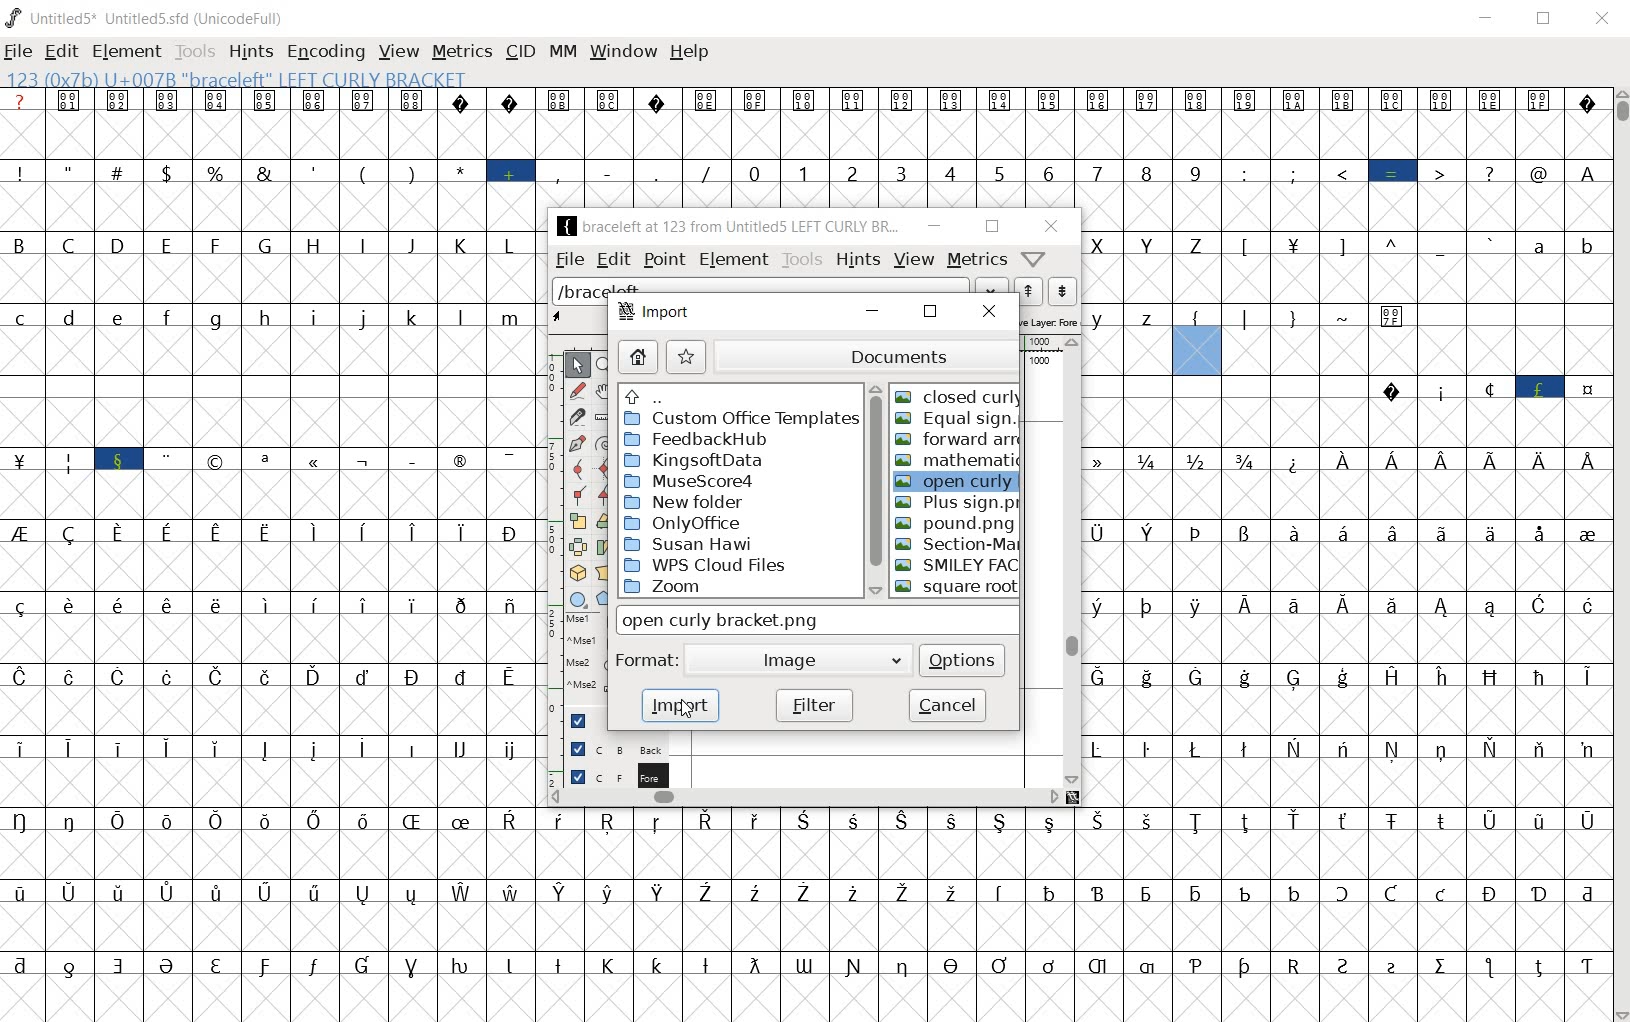  What do you see at coordinates (605, 599) in the screenshot?
I see `polygon or star` at bounding box center [605, 599].